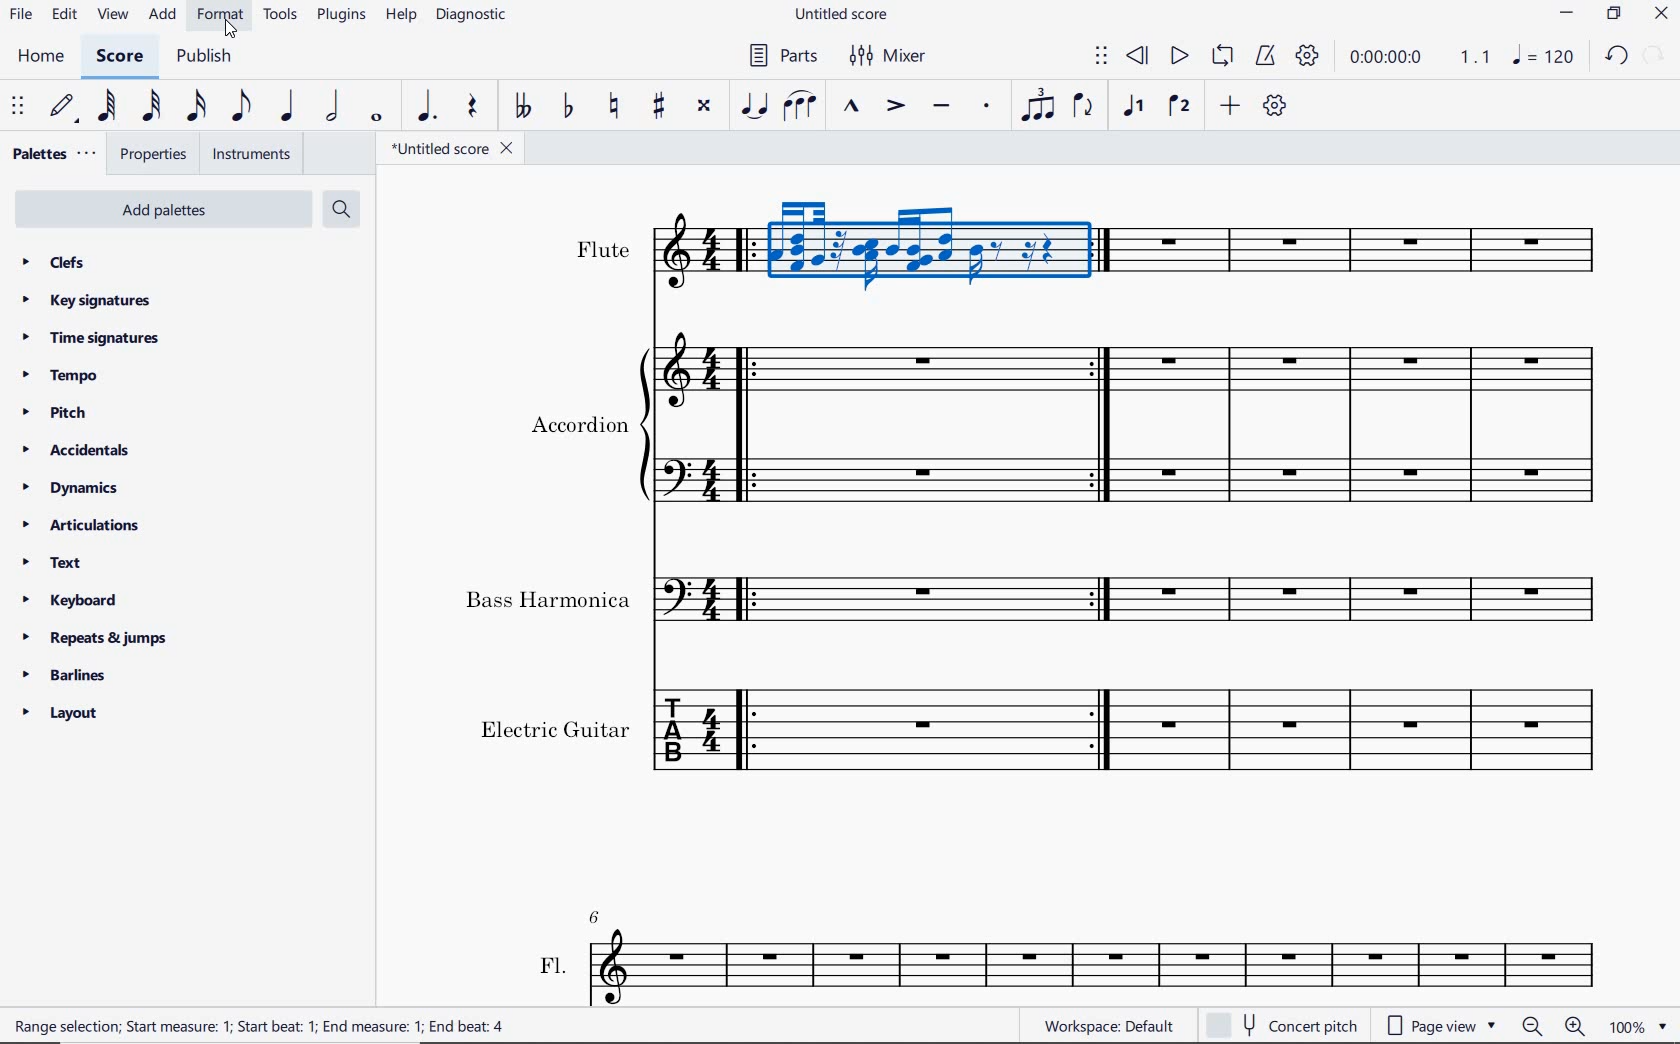 The width and height of the screenshot is (1680, 1044). Describe the element at coordinates (1088, 246) in the screenshot. I see `Instrument: Flute` at that location.